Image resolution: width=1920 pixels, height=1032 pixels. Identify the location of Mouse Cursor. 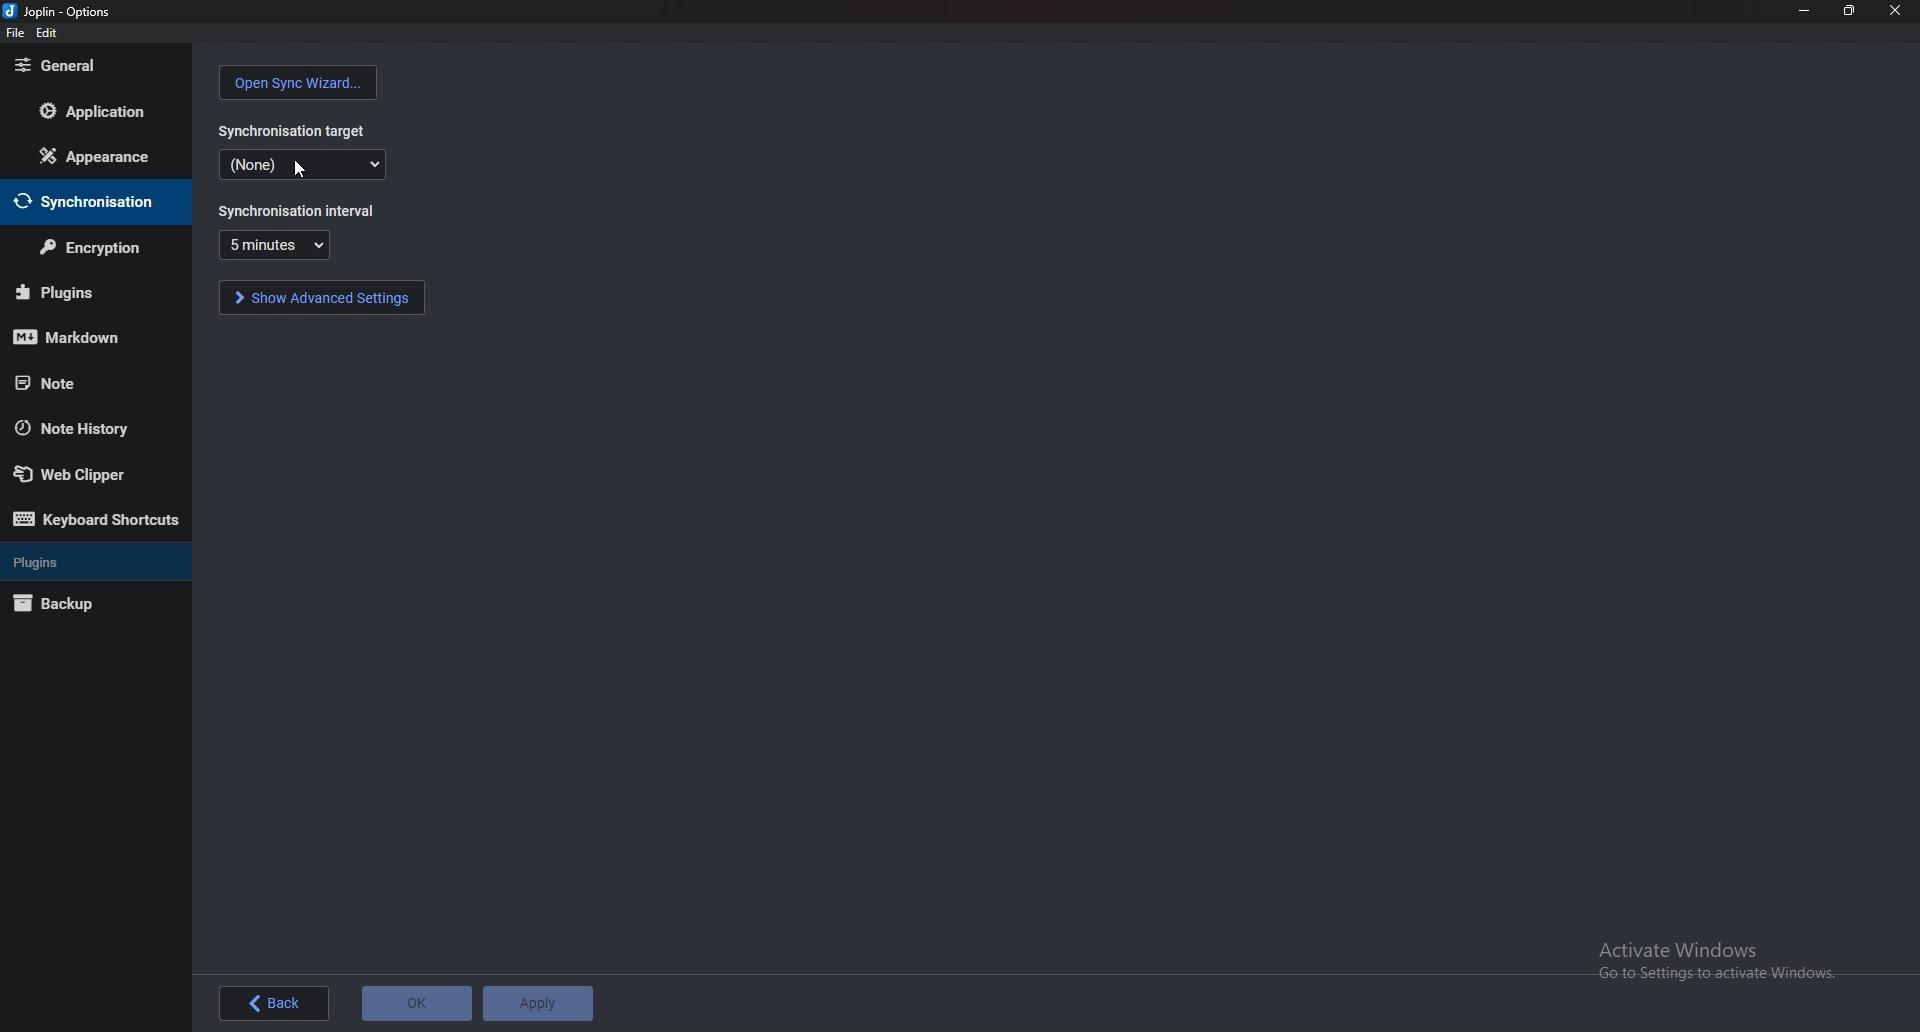
(301, 170).